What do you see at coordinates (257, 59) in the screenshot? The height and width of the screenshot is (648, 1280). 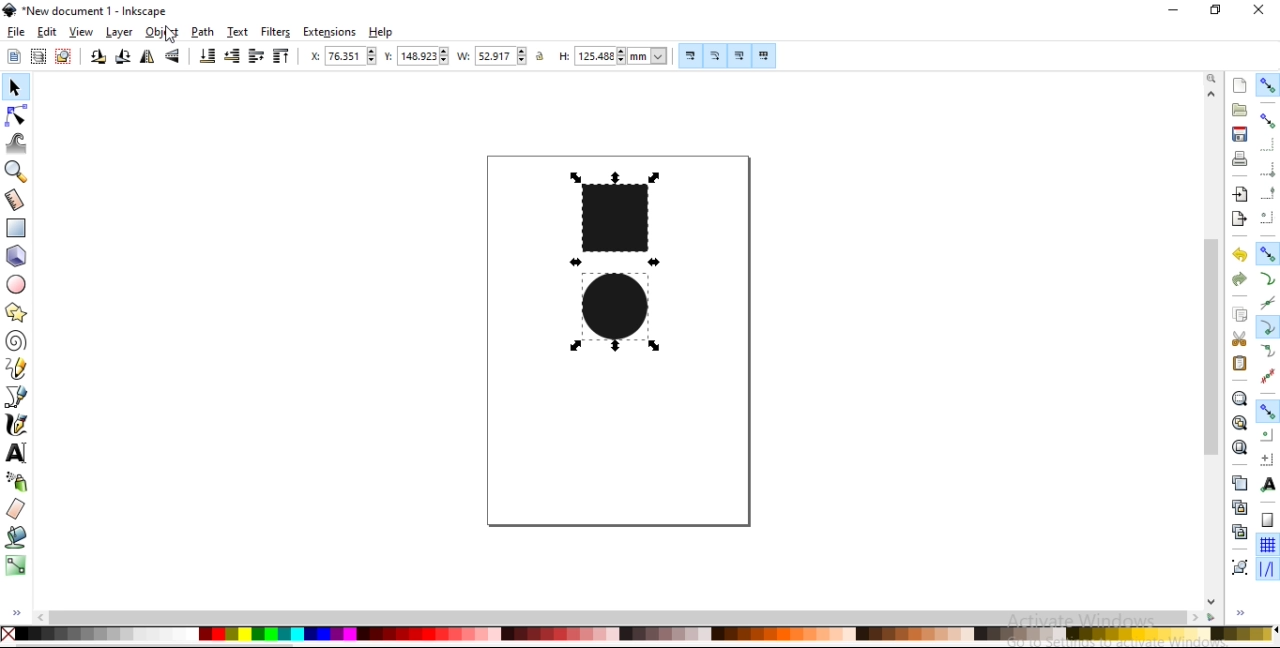 I see `raise selection by one step` at bounding box center [257, 59].